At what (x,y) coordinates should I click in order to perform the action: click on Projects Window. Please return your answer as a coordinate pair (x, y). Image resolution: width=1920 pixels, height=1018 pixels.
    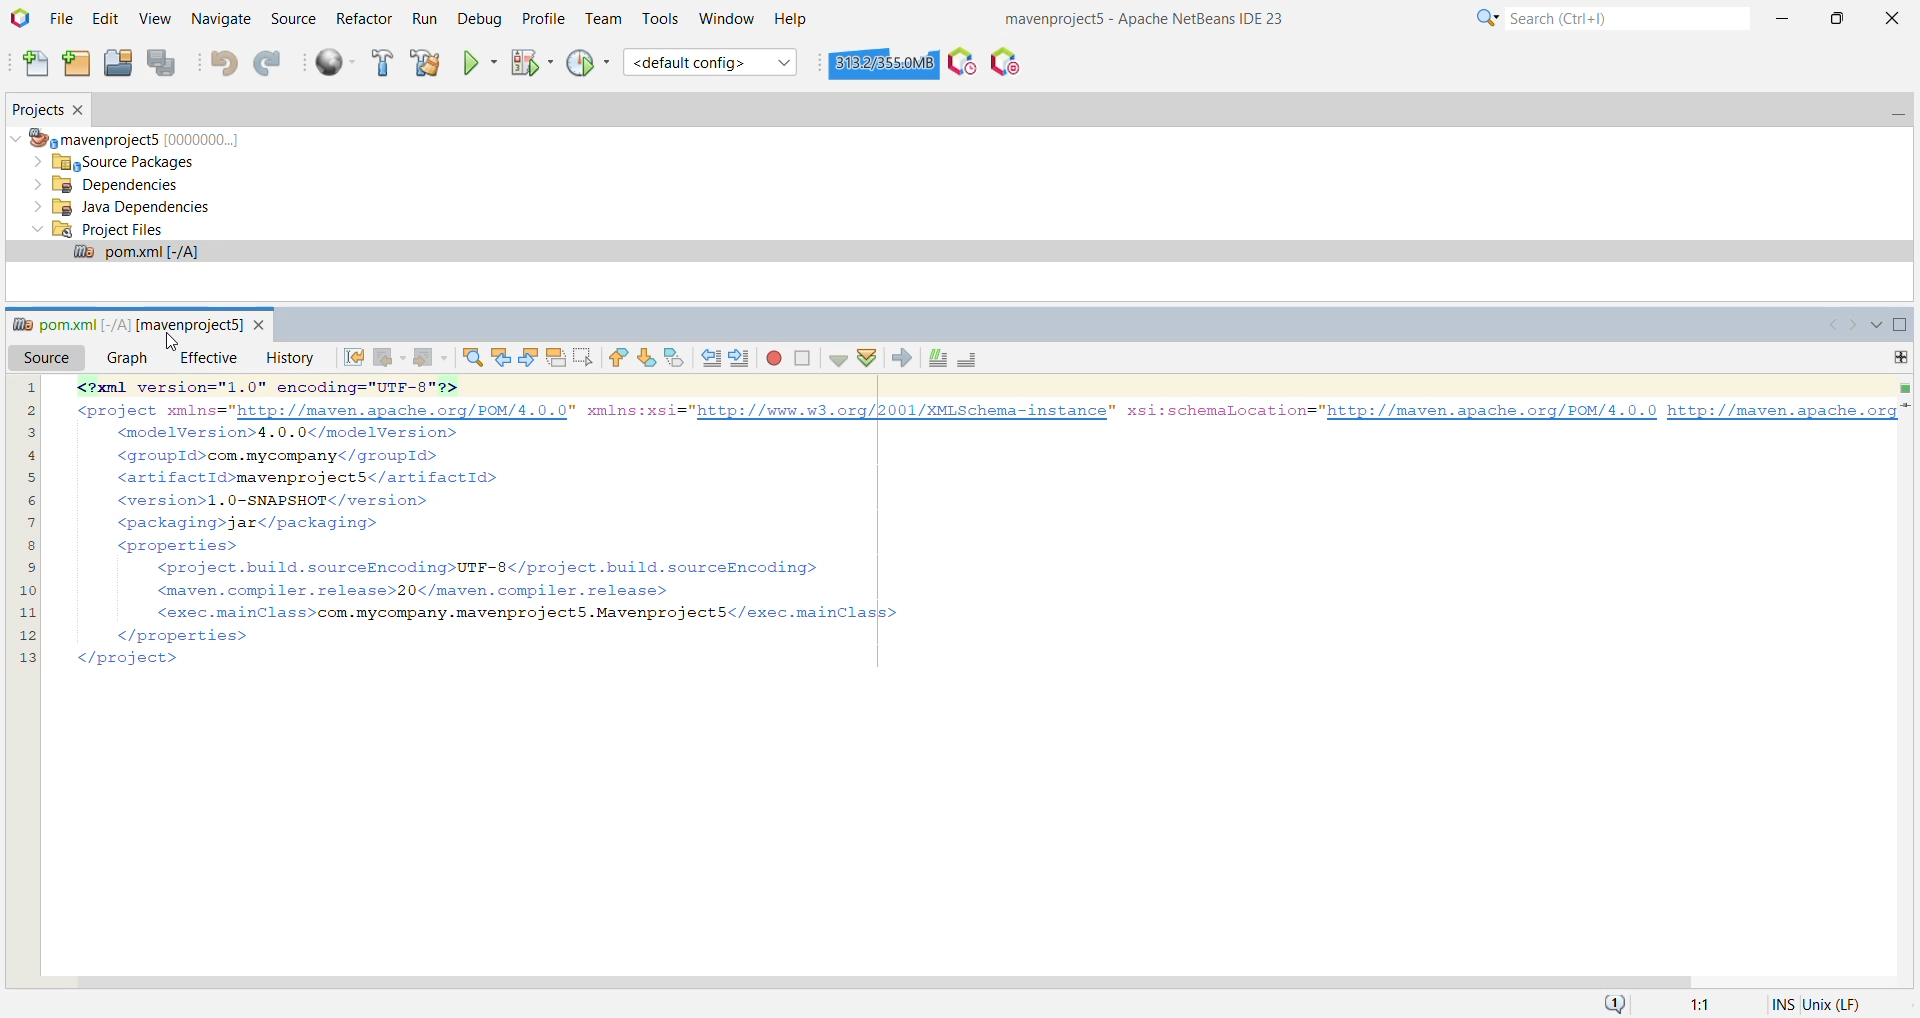
    Looking at the image, I should click on (34, 108).